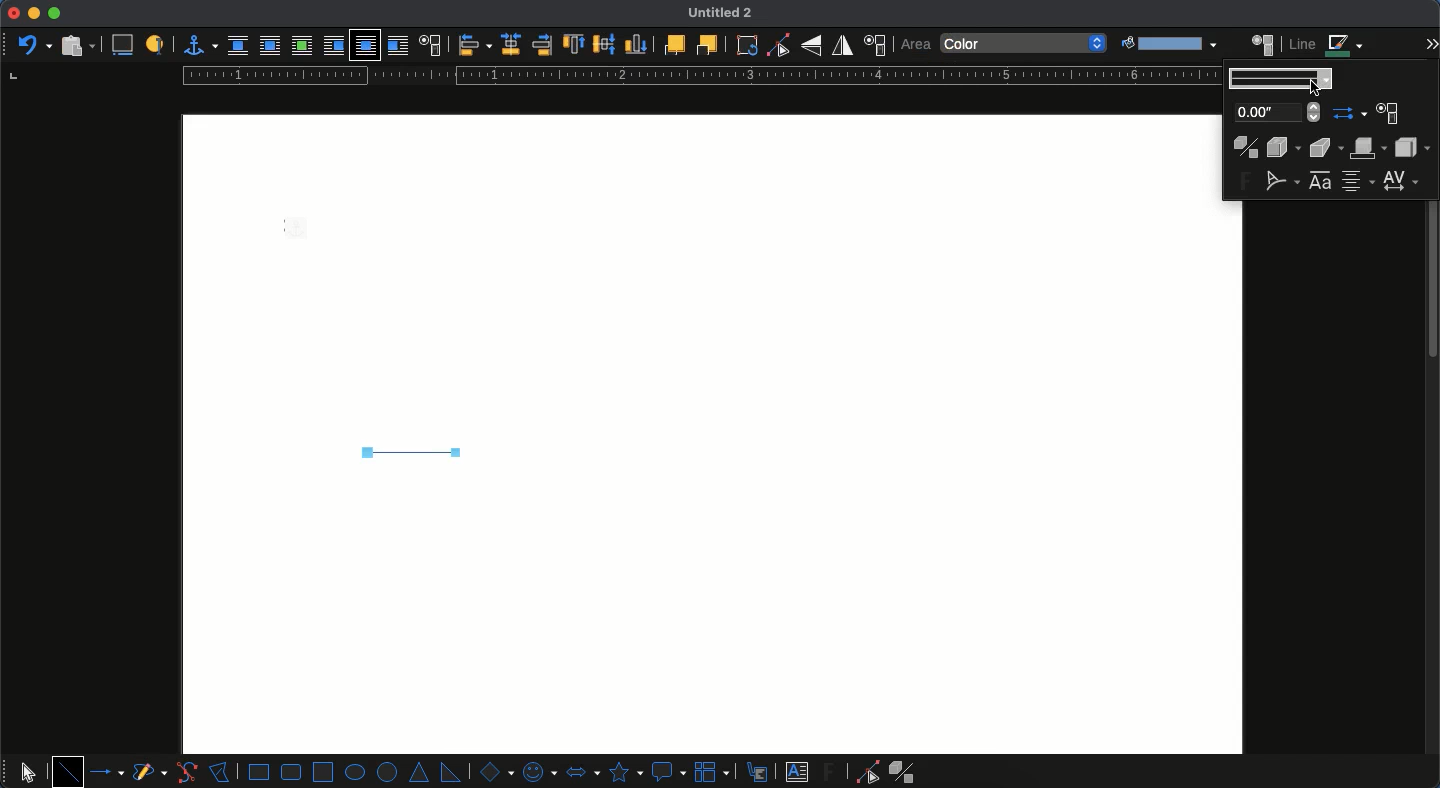  What do you see at coordinates (1279, 74) in the screenshot?
I see `line style` at bounding box center [1279, 74].